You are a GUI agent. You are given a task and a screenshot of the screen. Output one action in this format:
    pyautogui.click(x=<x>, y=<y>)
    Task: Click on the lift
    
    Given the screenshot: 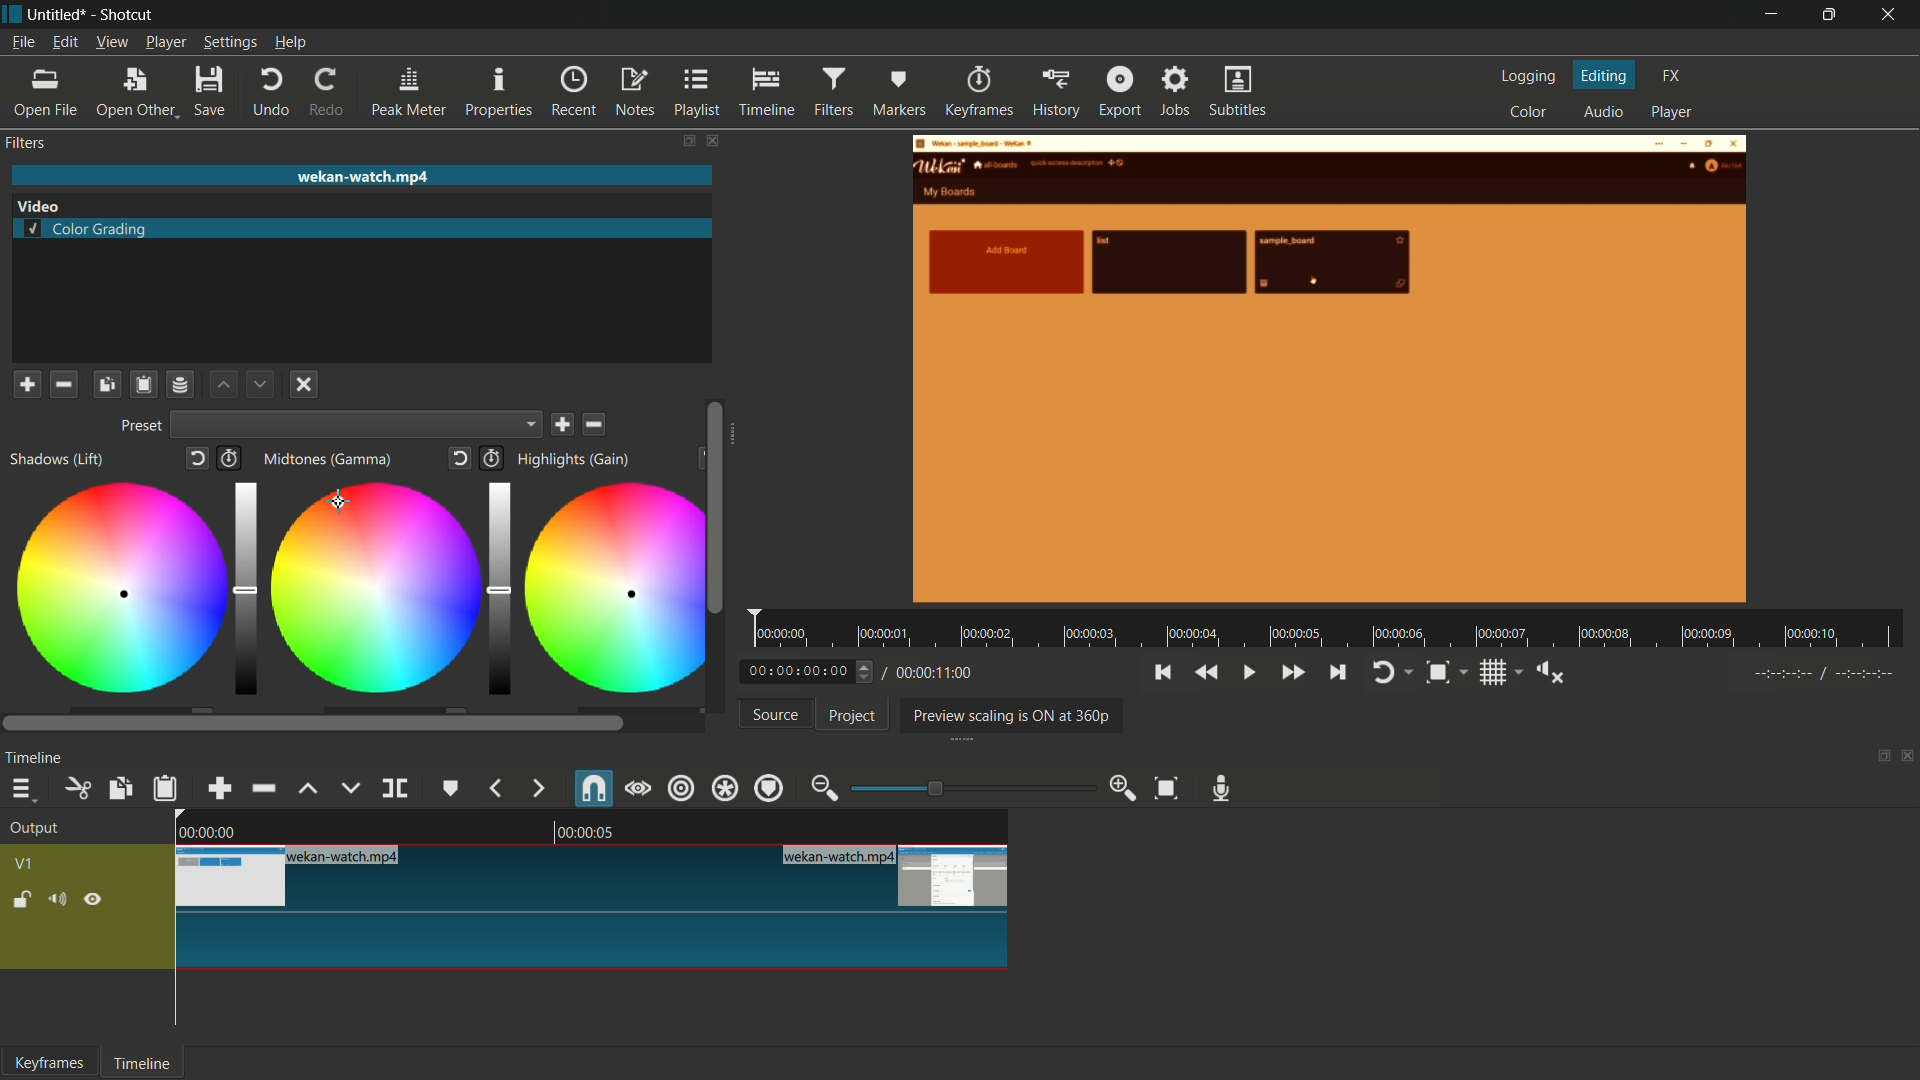 What is the action you would take?
    pyautogui.click(x=308, y=788)
    